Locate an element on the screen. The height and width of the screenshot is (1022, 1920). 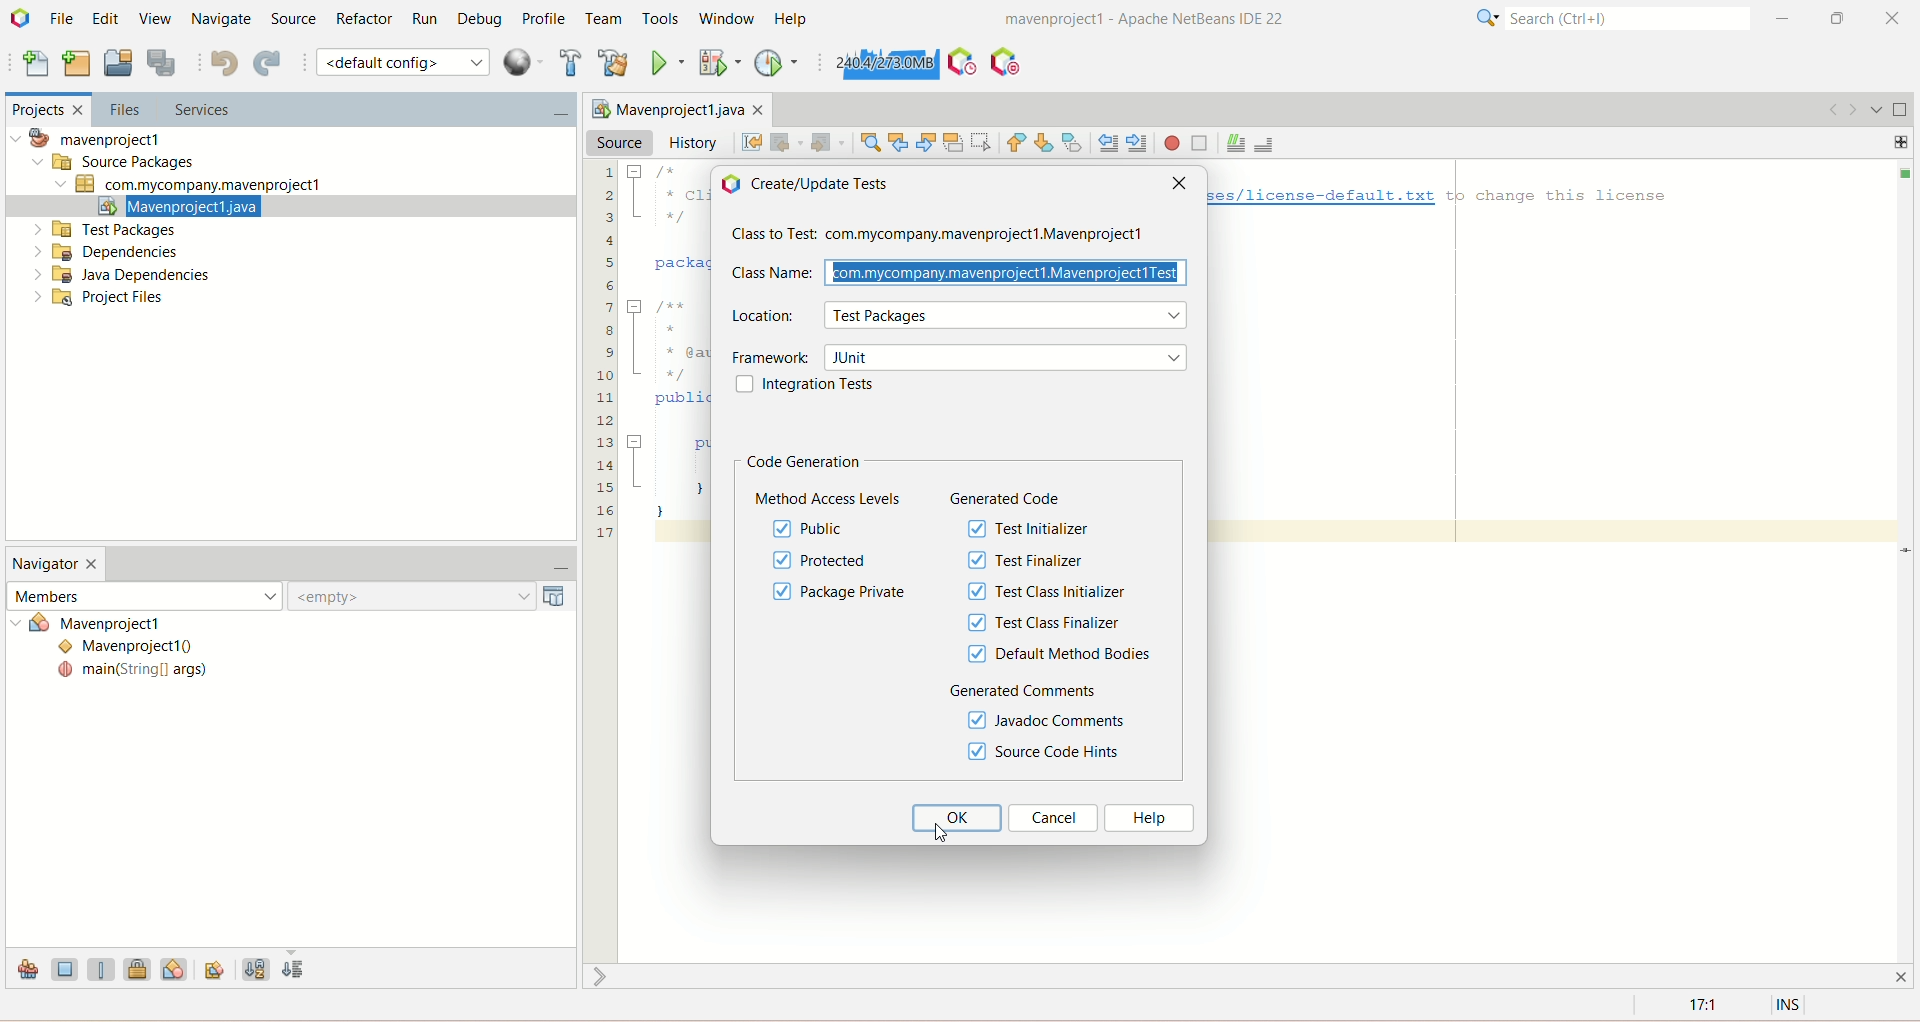
project files is located at coordinates (110, 298).